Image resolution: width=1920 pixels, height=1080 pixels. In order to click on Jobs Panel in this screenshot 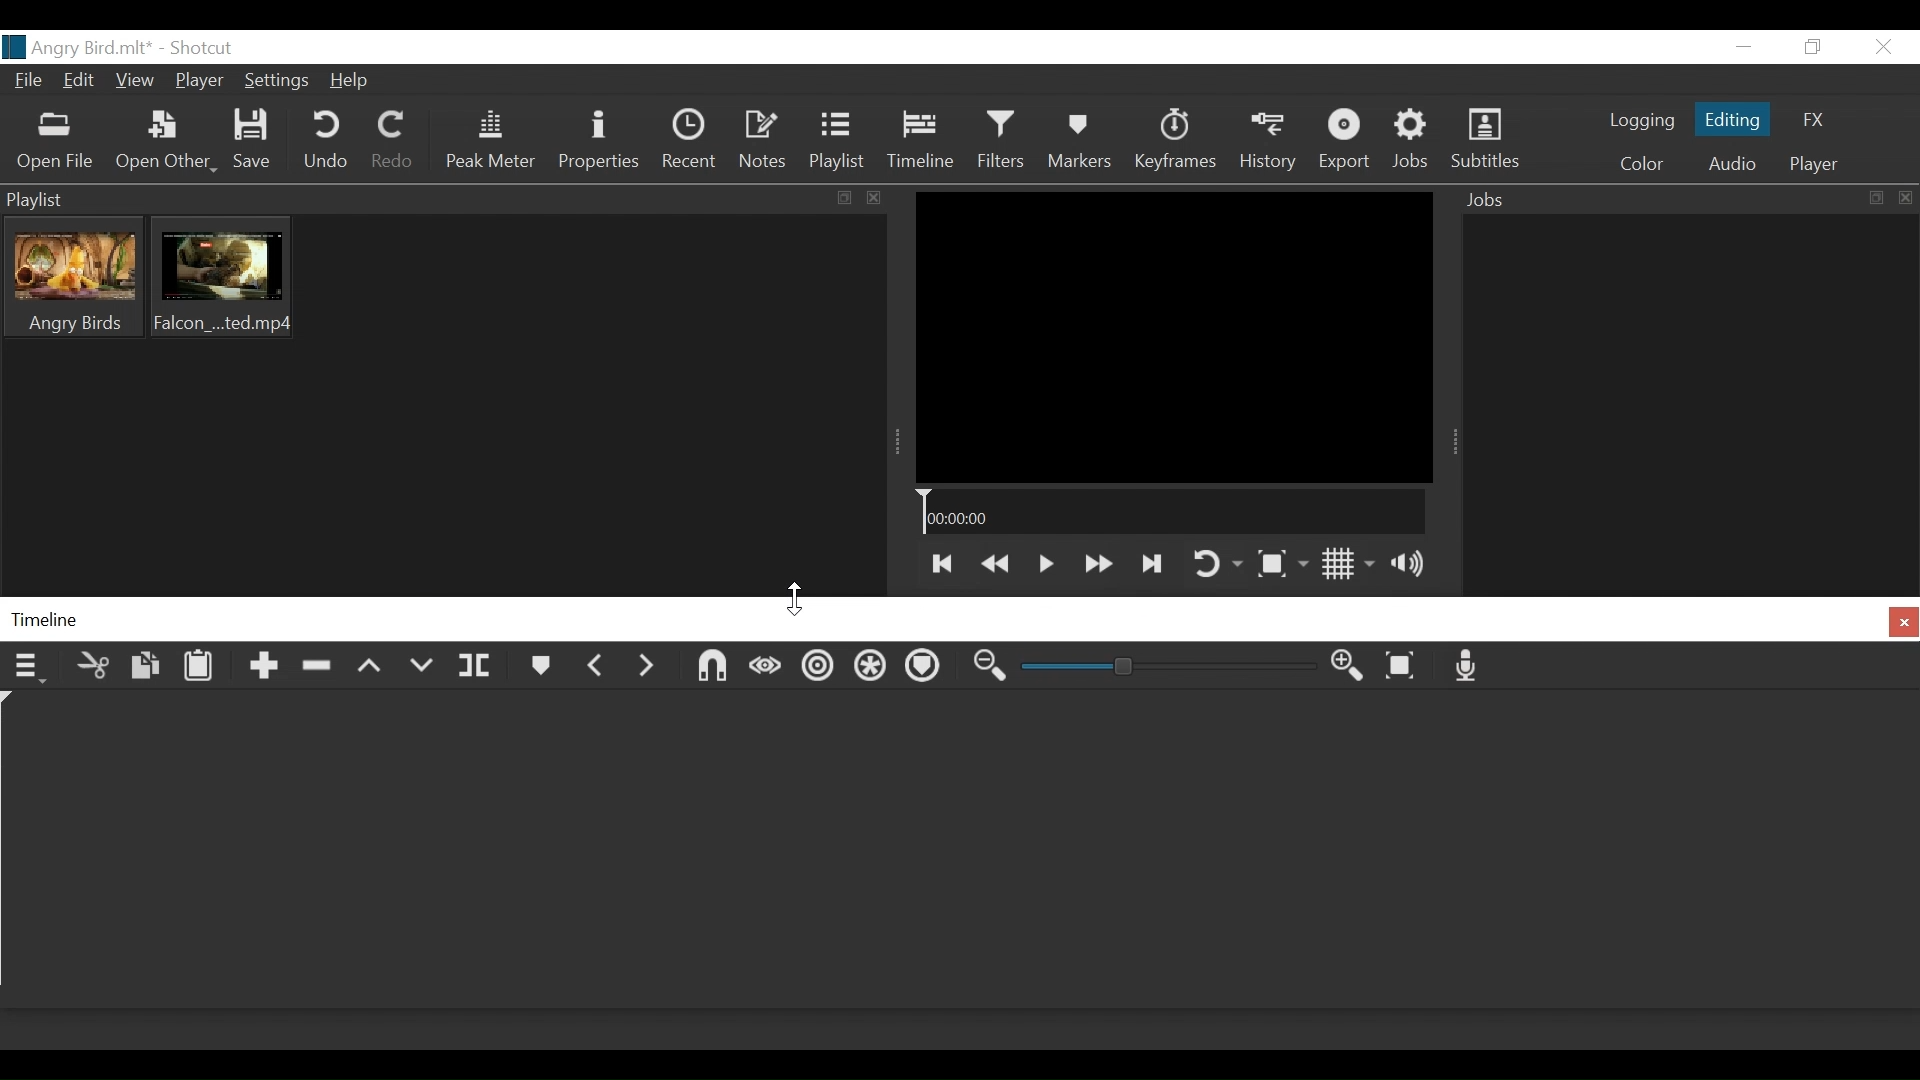, I will do `click(1689, 400)`.